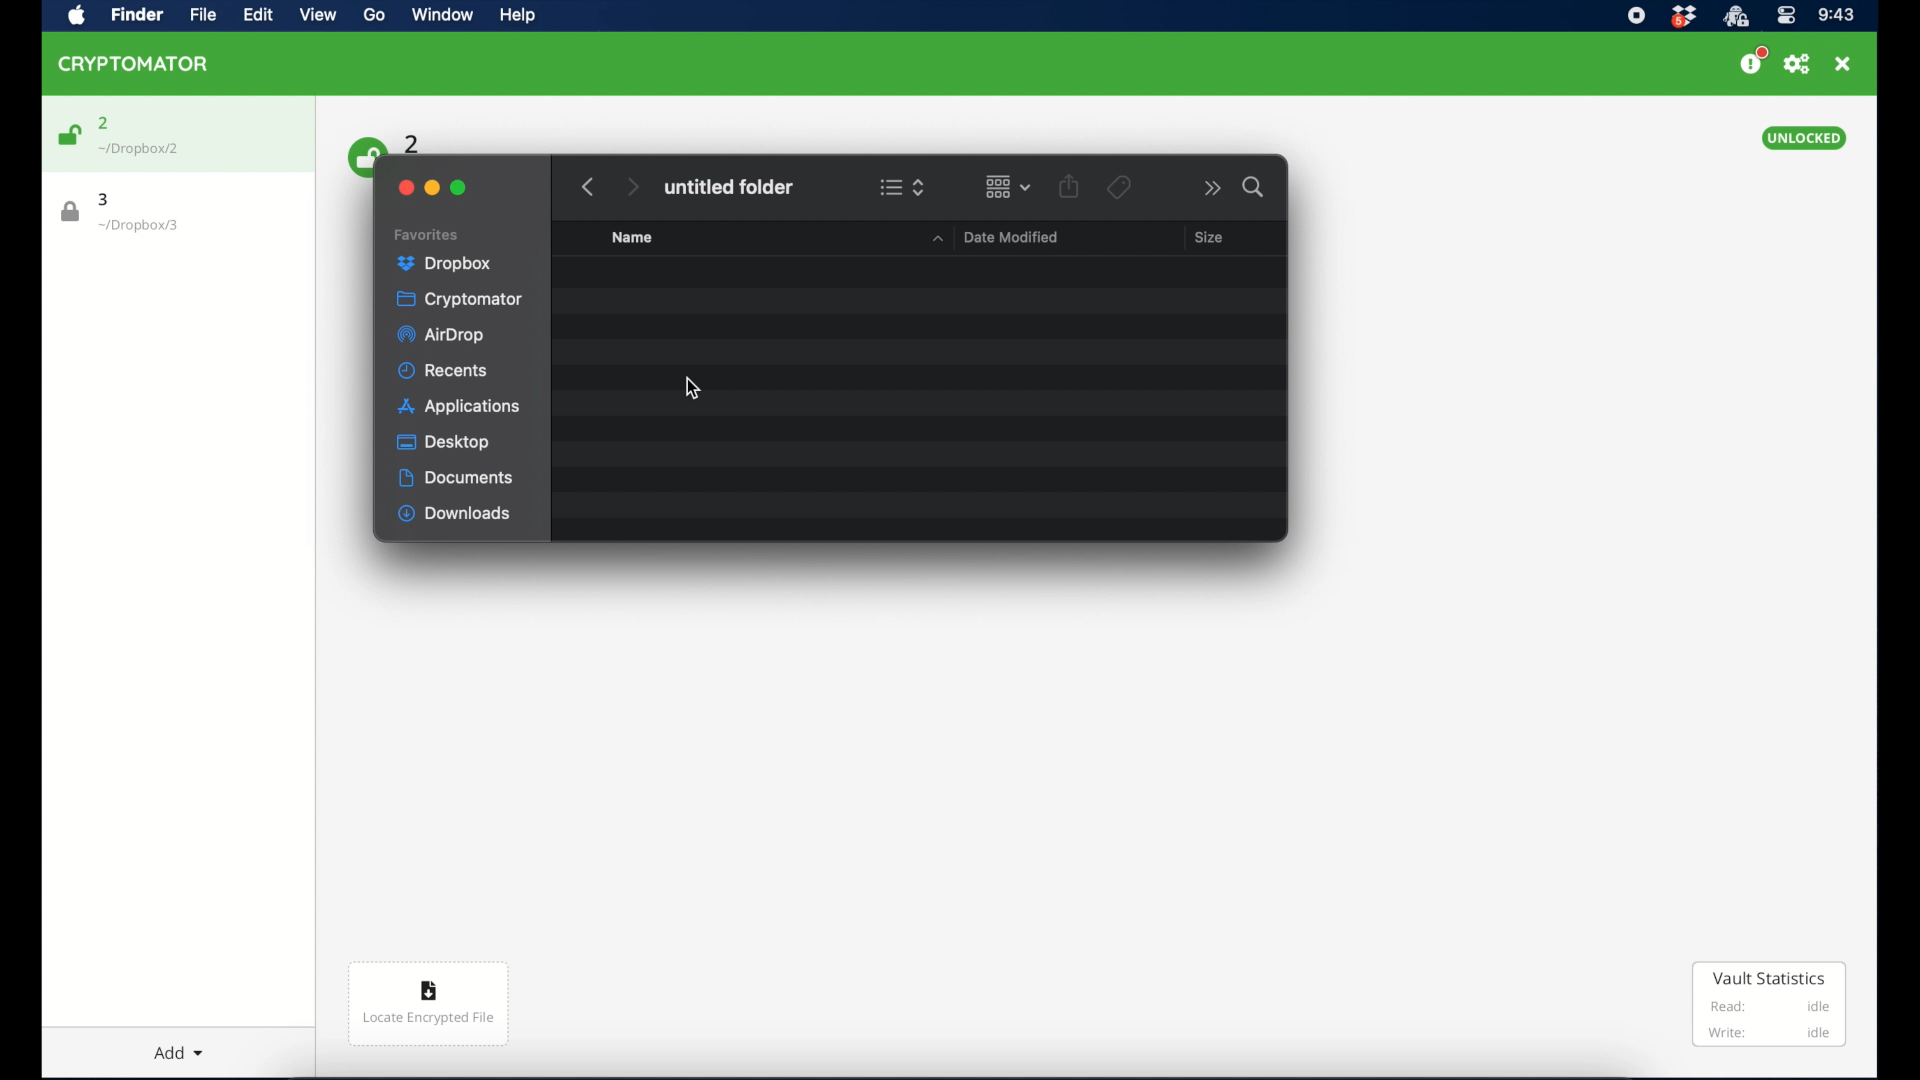  I want to click on window, so click(440, 17).